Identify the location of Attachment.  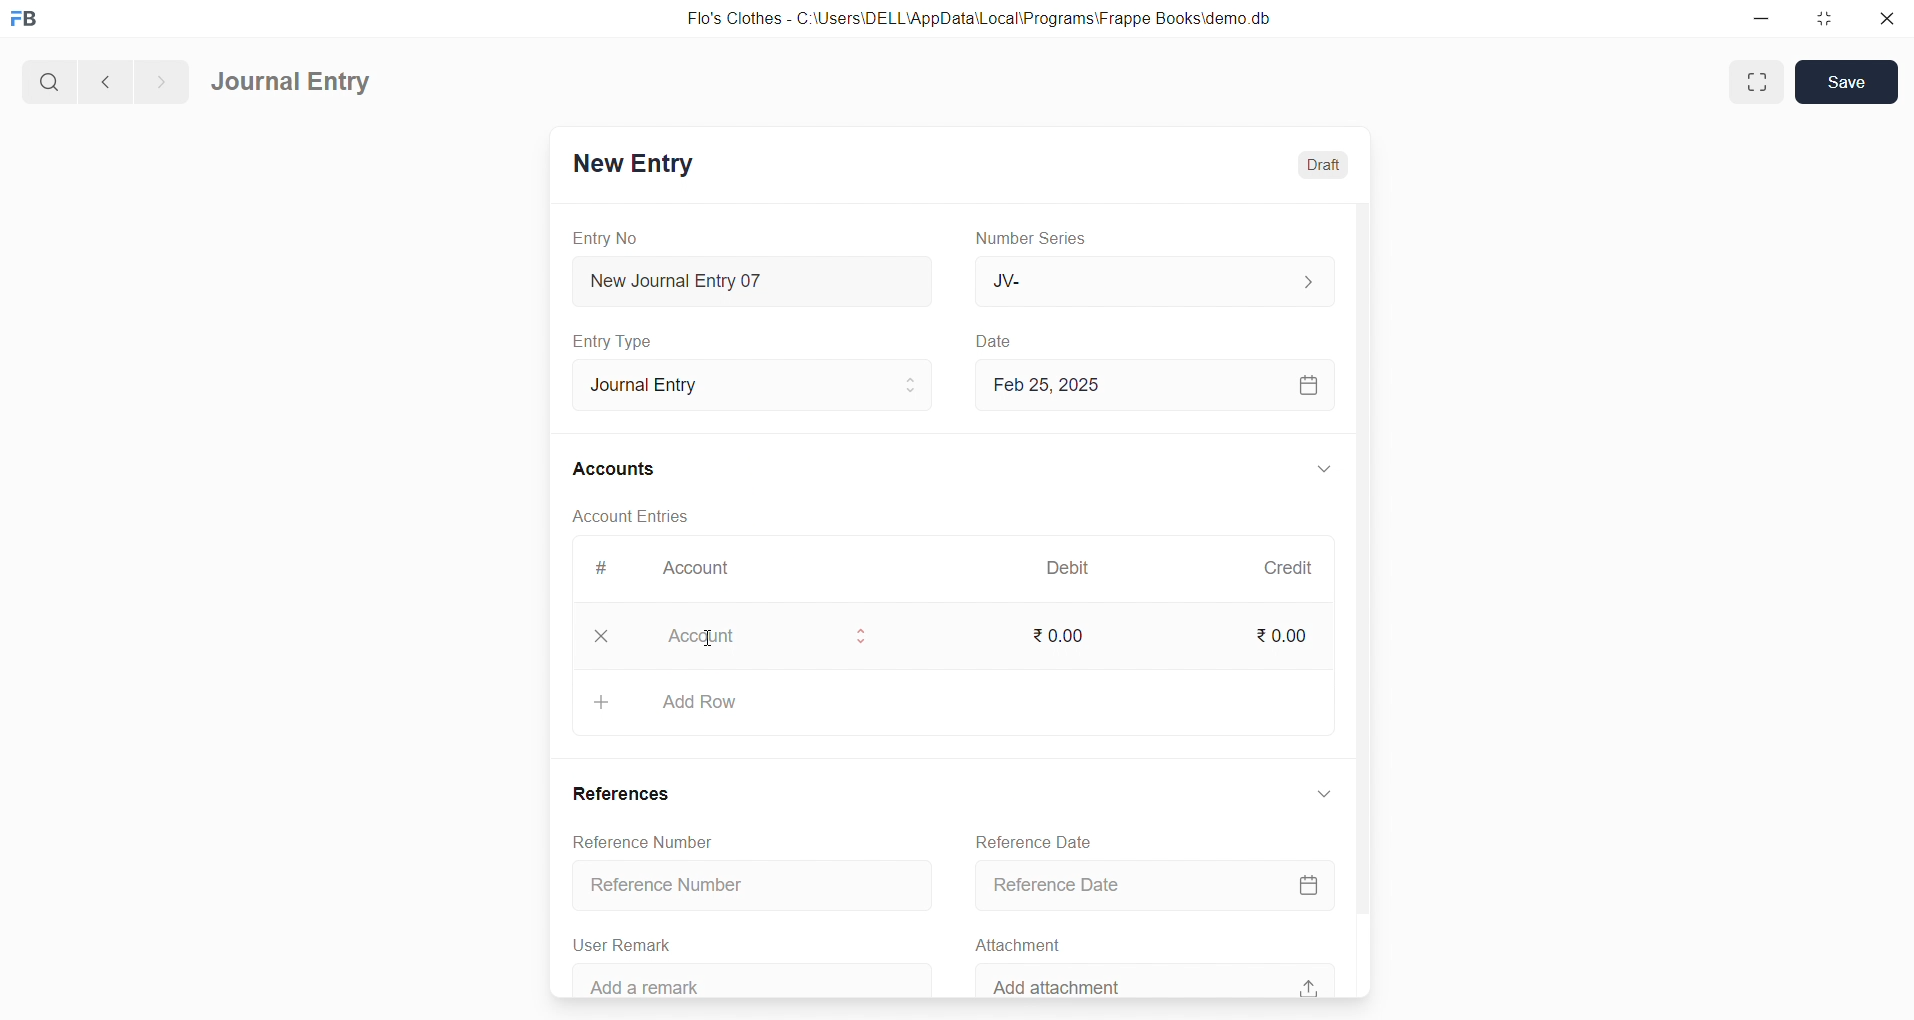
(1019, 943).